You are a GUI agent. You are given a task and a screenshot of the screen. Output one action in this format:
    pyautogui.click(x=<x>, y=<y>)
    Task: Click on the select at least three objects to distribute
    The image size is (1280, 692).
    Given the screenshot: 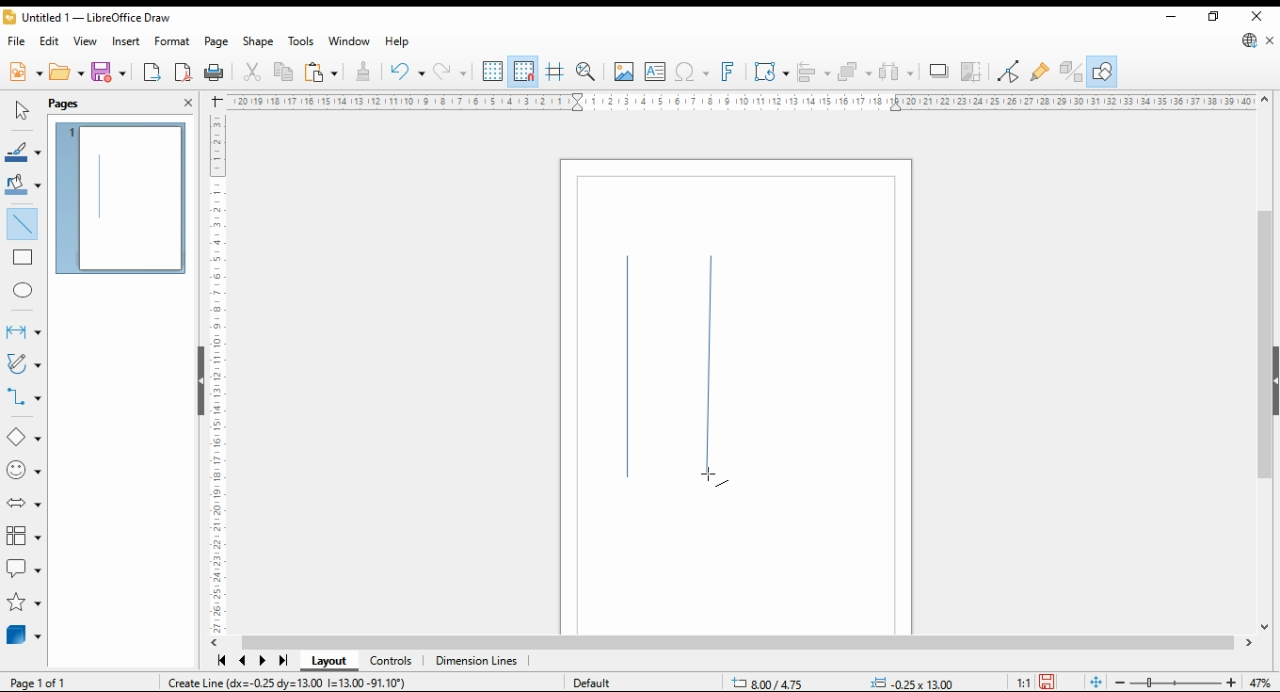 What is the action you would take?
    pyautogui.click(x=899, y=72)
    